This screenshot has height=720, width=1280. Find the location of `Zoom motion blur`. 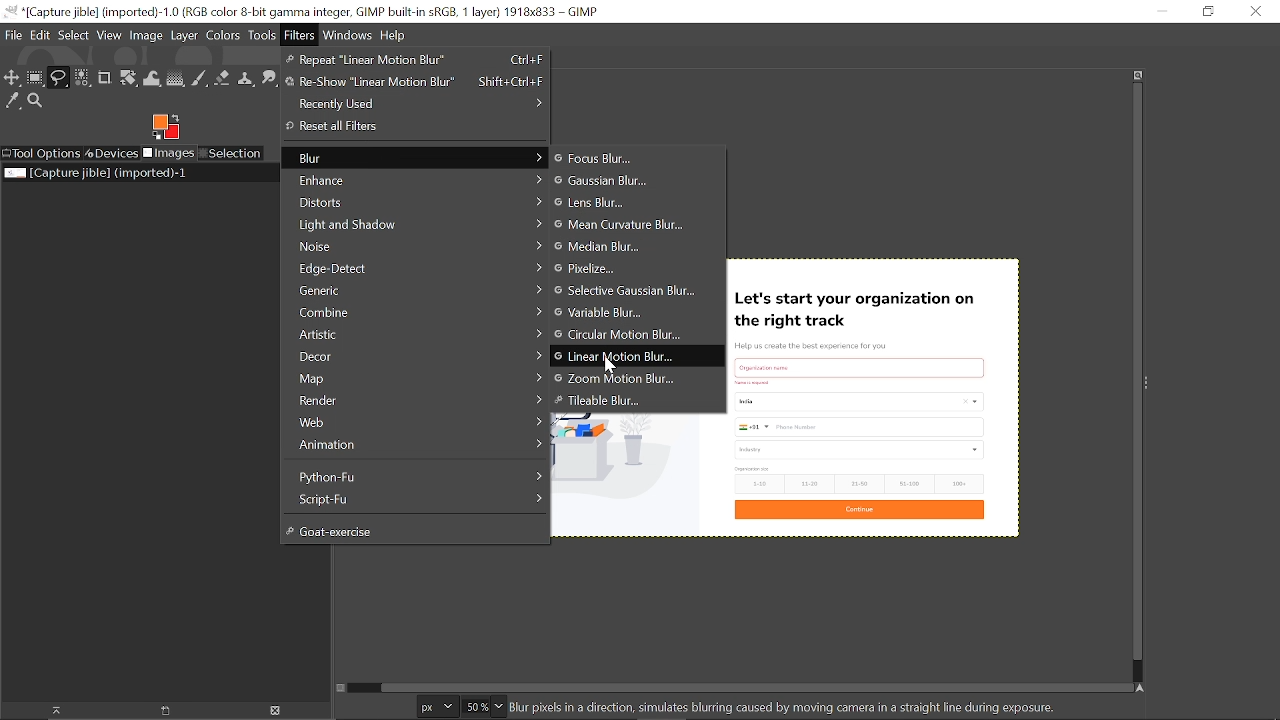

Zoom motion blur is located at coordinates (614, 378).